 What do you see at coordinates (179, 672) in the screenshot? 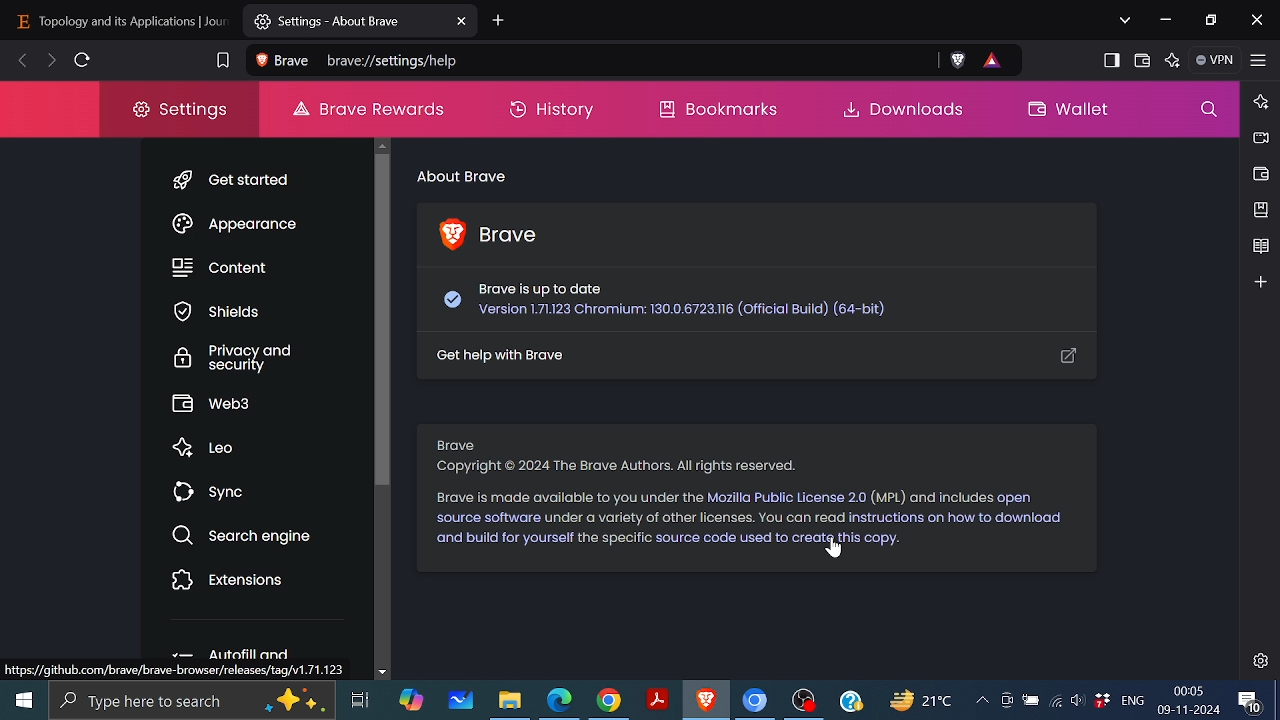
I see `https:/github.com/brave/brave-browser/releases/tag/v1.71.123` at bounding box center [179, 672].